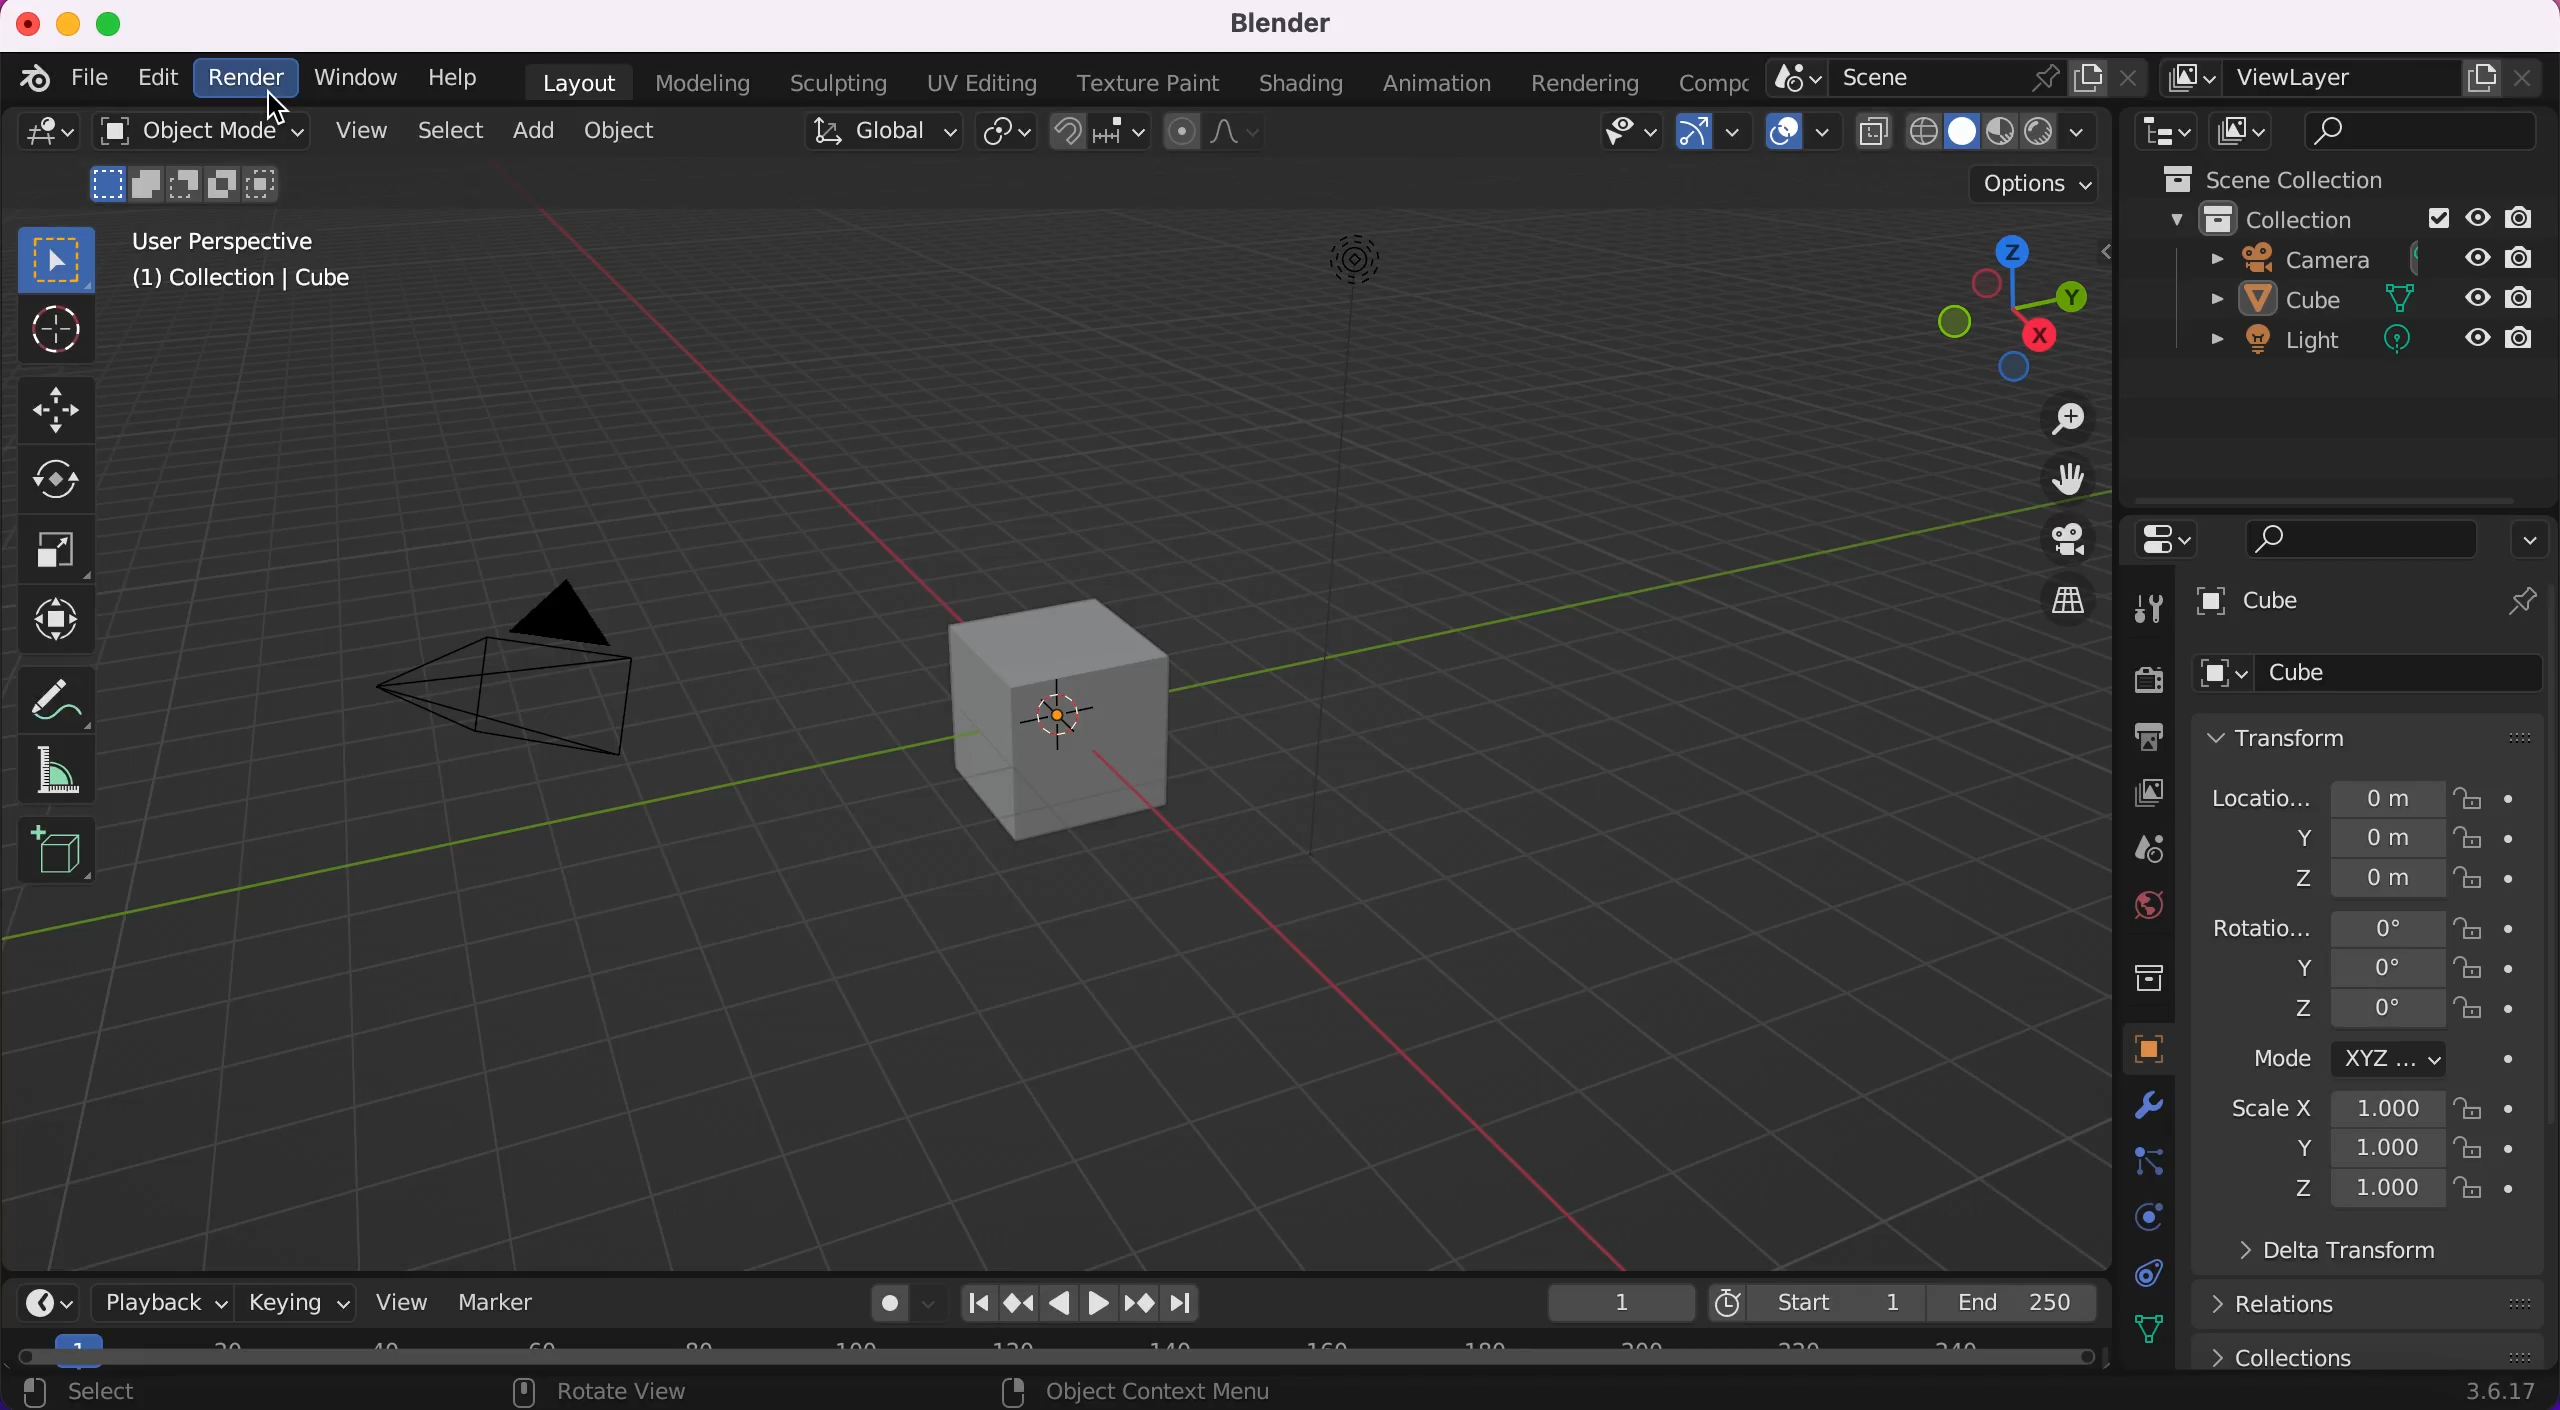 The image size is (2560, 1410). What do you see at coordinates (2370, 1306) in the screenshot?
I see `relations` at bounding box center [2370, 1306].